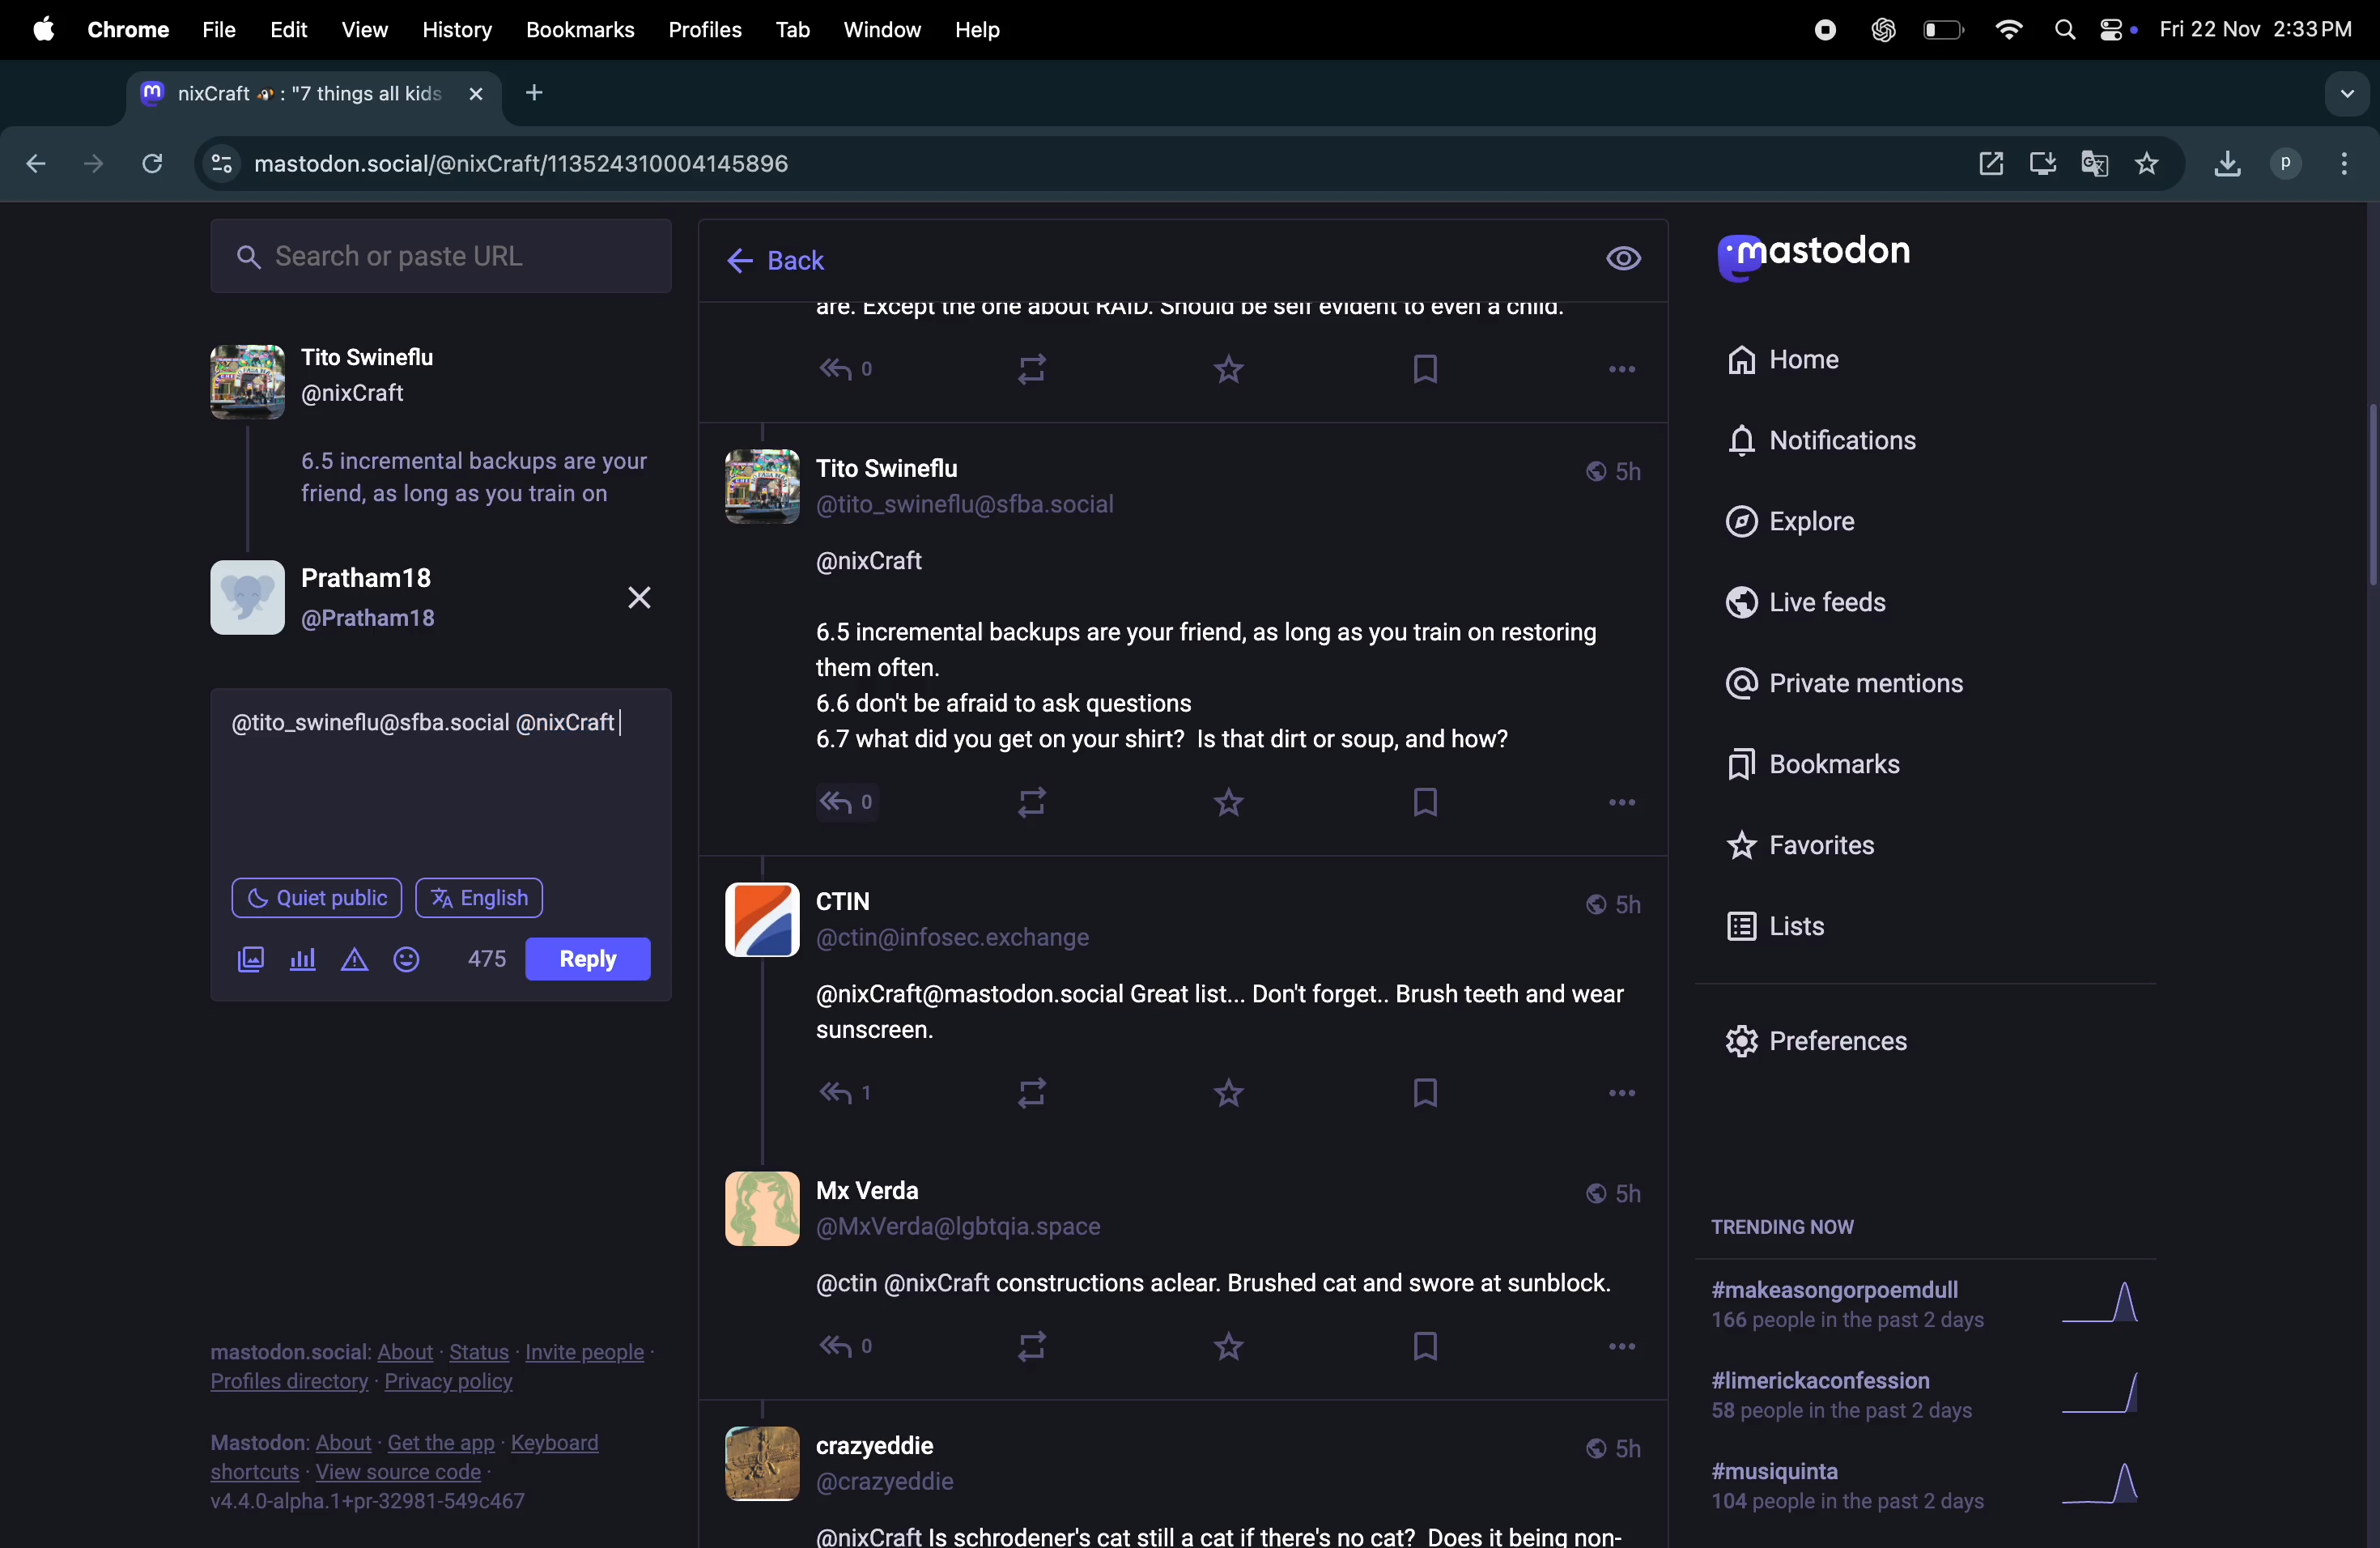  I want to click on back, so click(774, 263).